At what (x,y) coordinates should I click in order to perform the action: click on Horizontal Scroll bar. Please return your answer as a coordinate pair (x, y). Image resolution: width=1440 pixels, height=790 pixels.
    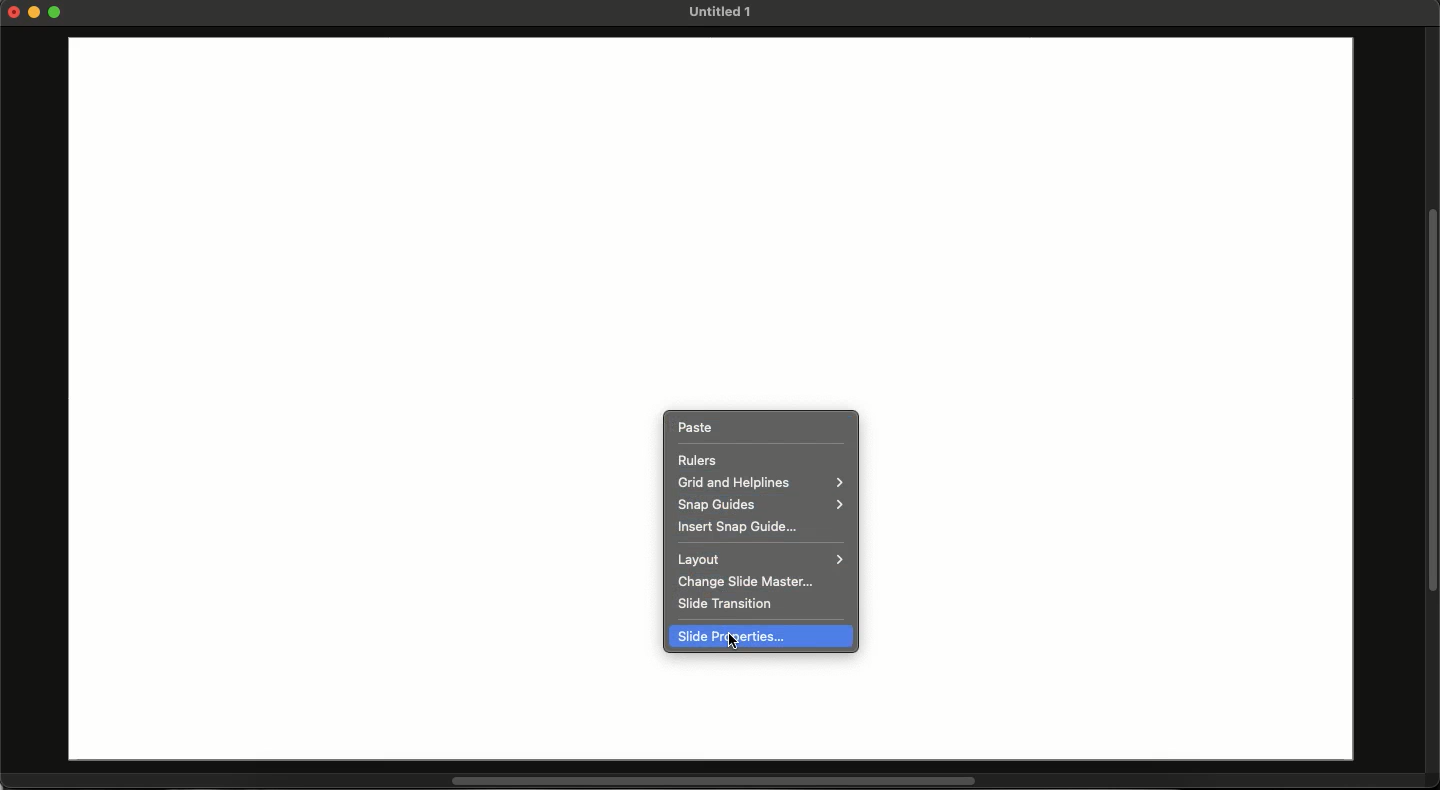
    Looking at the image, I should click on (701, 782).